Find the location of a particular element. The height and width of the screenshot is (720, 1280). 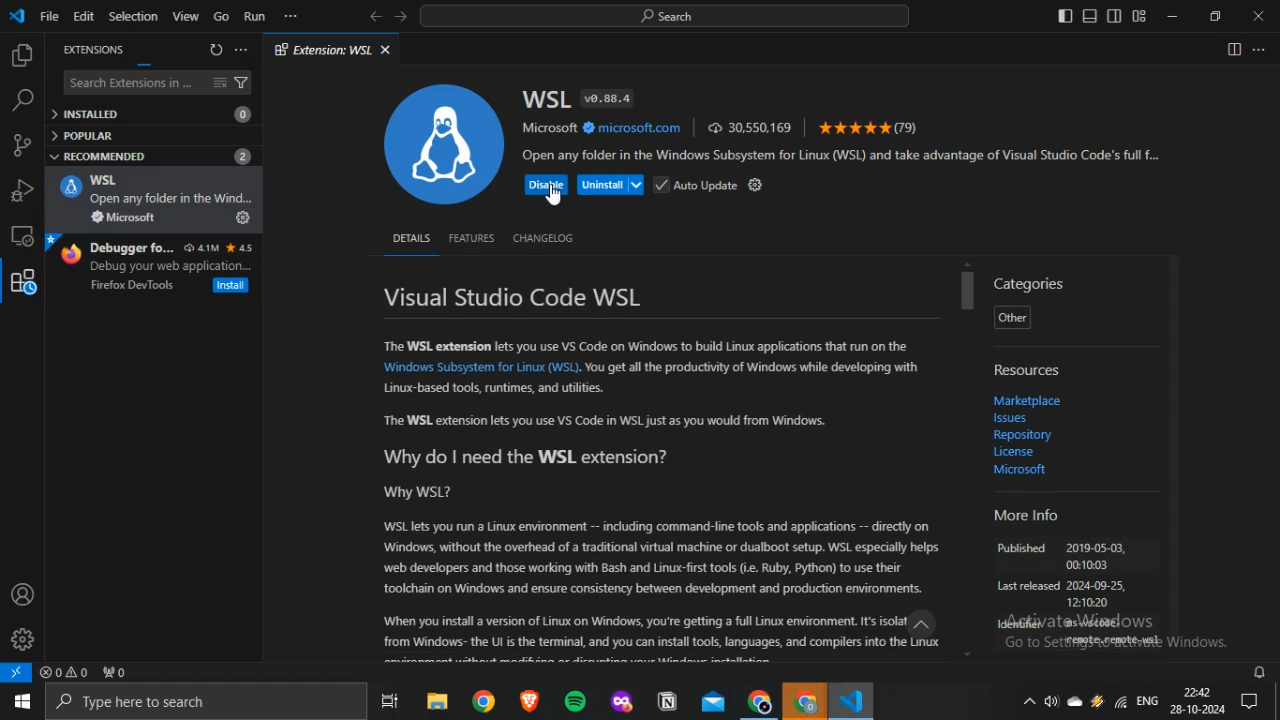

When you install version of Linux on Windows, you're getting a full Linux environment. Its isolat.”
from Windows- the Ut is the terminal, and you can install tools, languages, and compilers into the Linux is located at coordinates (668, 635).